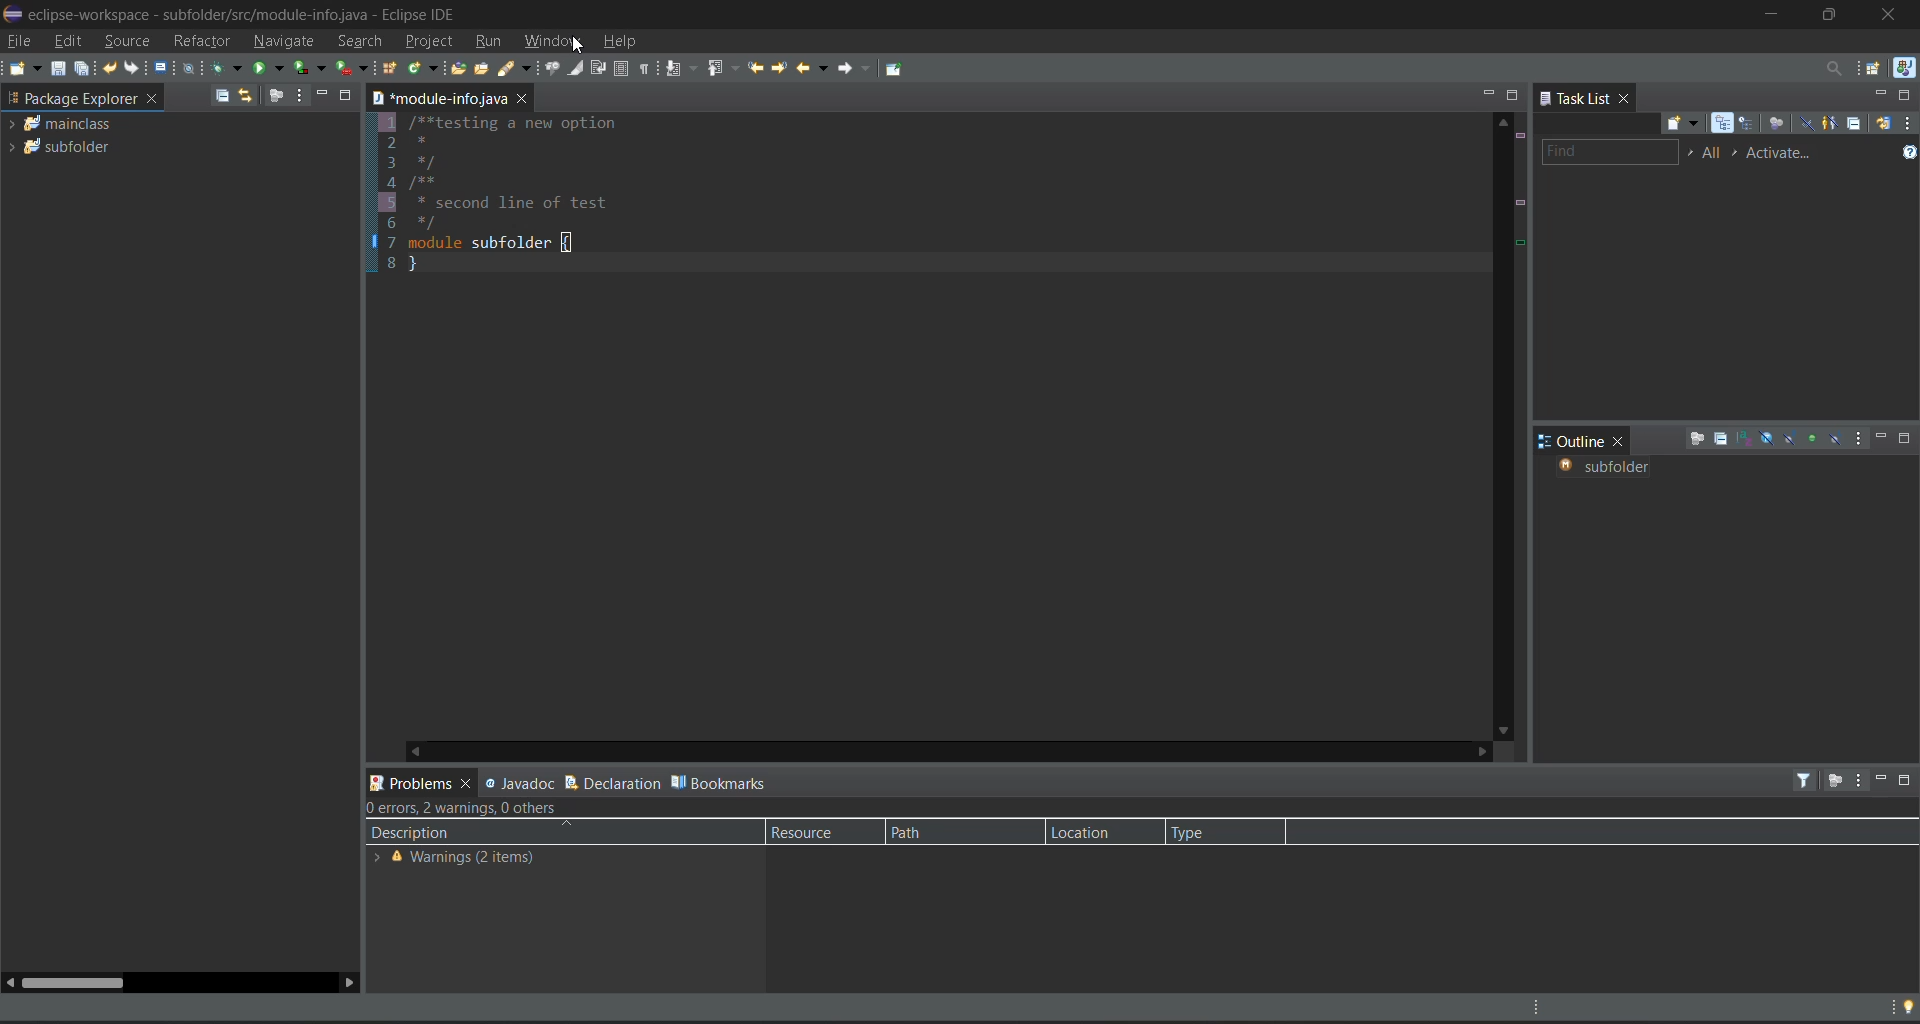 The width and height of the screenshot is (1920, 1024). Describe the element at coordinates (1515, 95) in the screenshot. I see `maximize` at that location.